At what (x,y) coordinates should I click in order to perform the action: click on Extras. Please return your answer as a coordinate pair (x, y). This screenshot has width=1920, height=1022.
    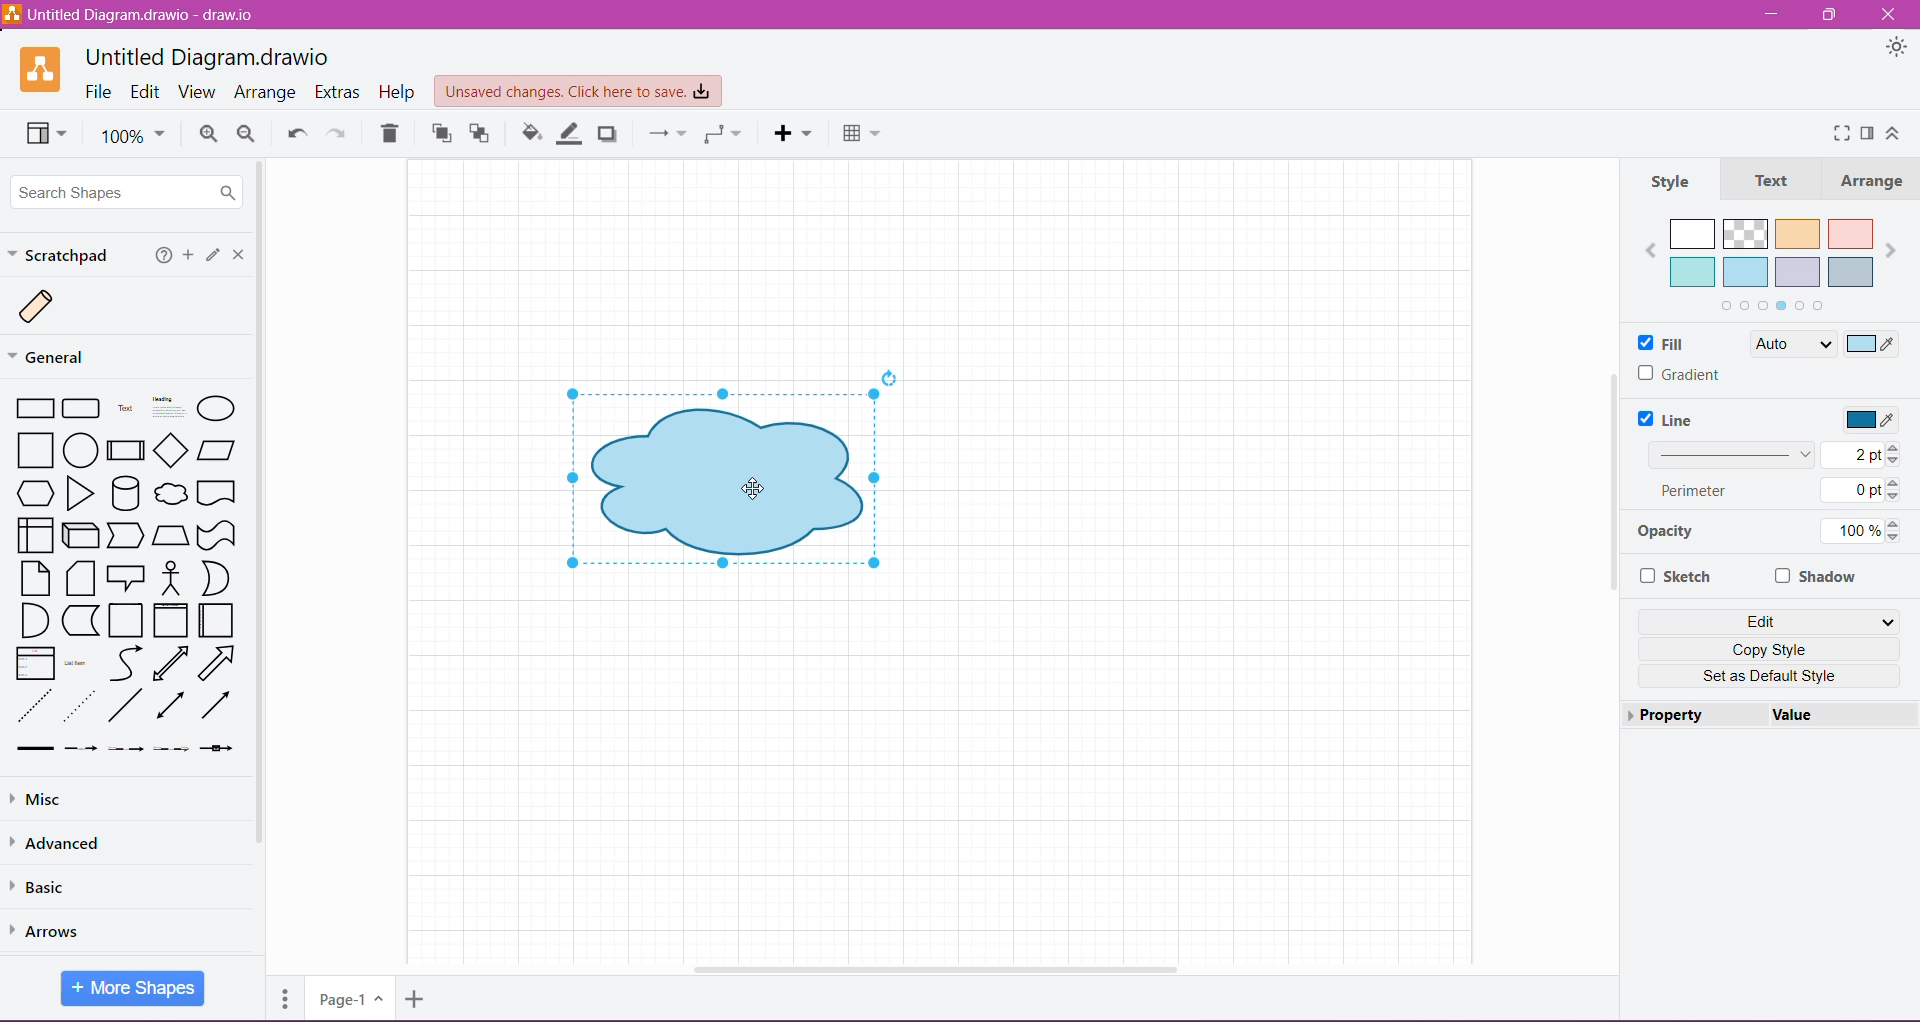
    Looking at the image, I should click on (339, 92).